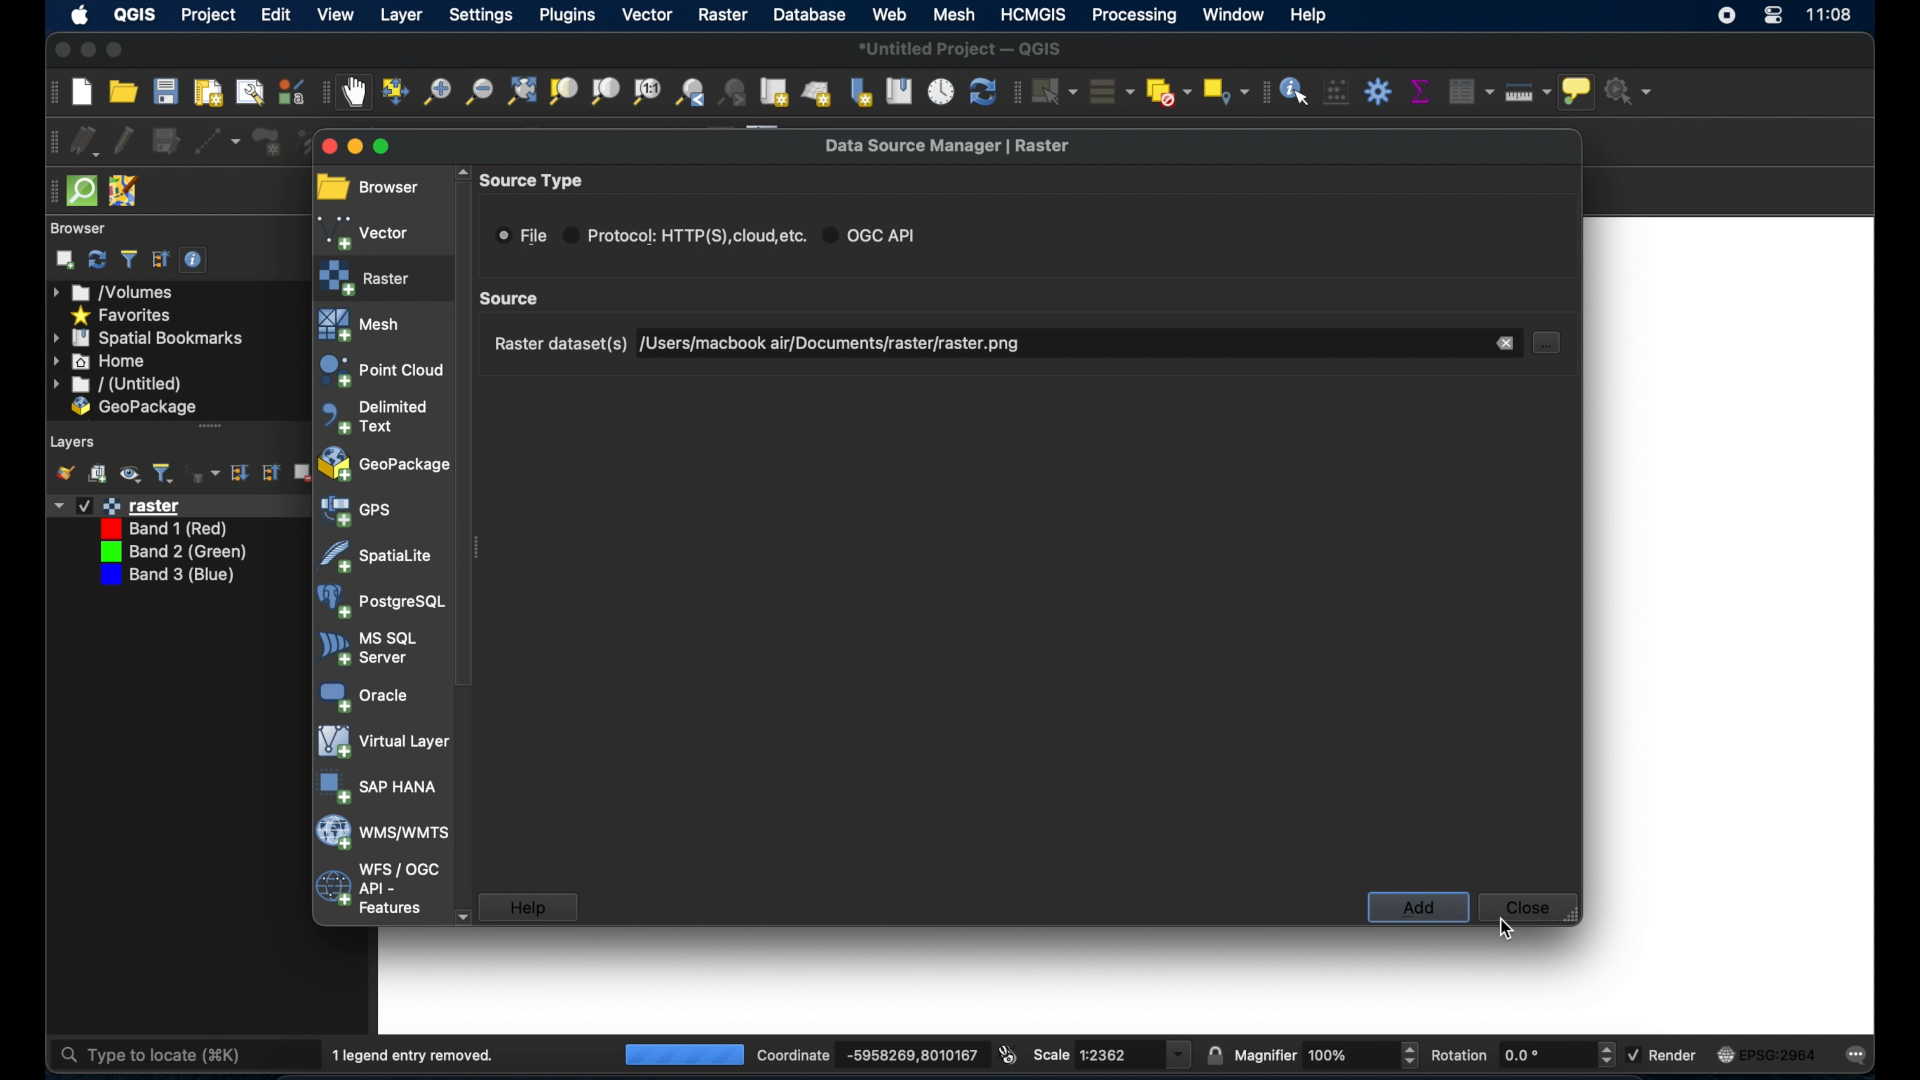 This screenshot has height=1080, width=1920. What do you see at coordinates (131, 476) in the screenshot?
I see `manage map theme` at bounding box center [131, 476].